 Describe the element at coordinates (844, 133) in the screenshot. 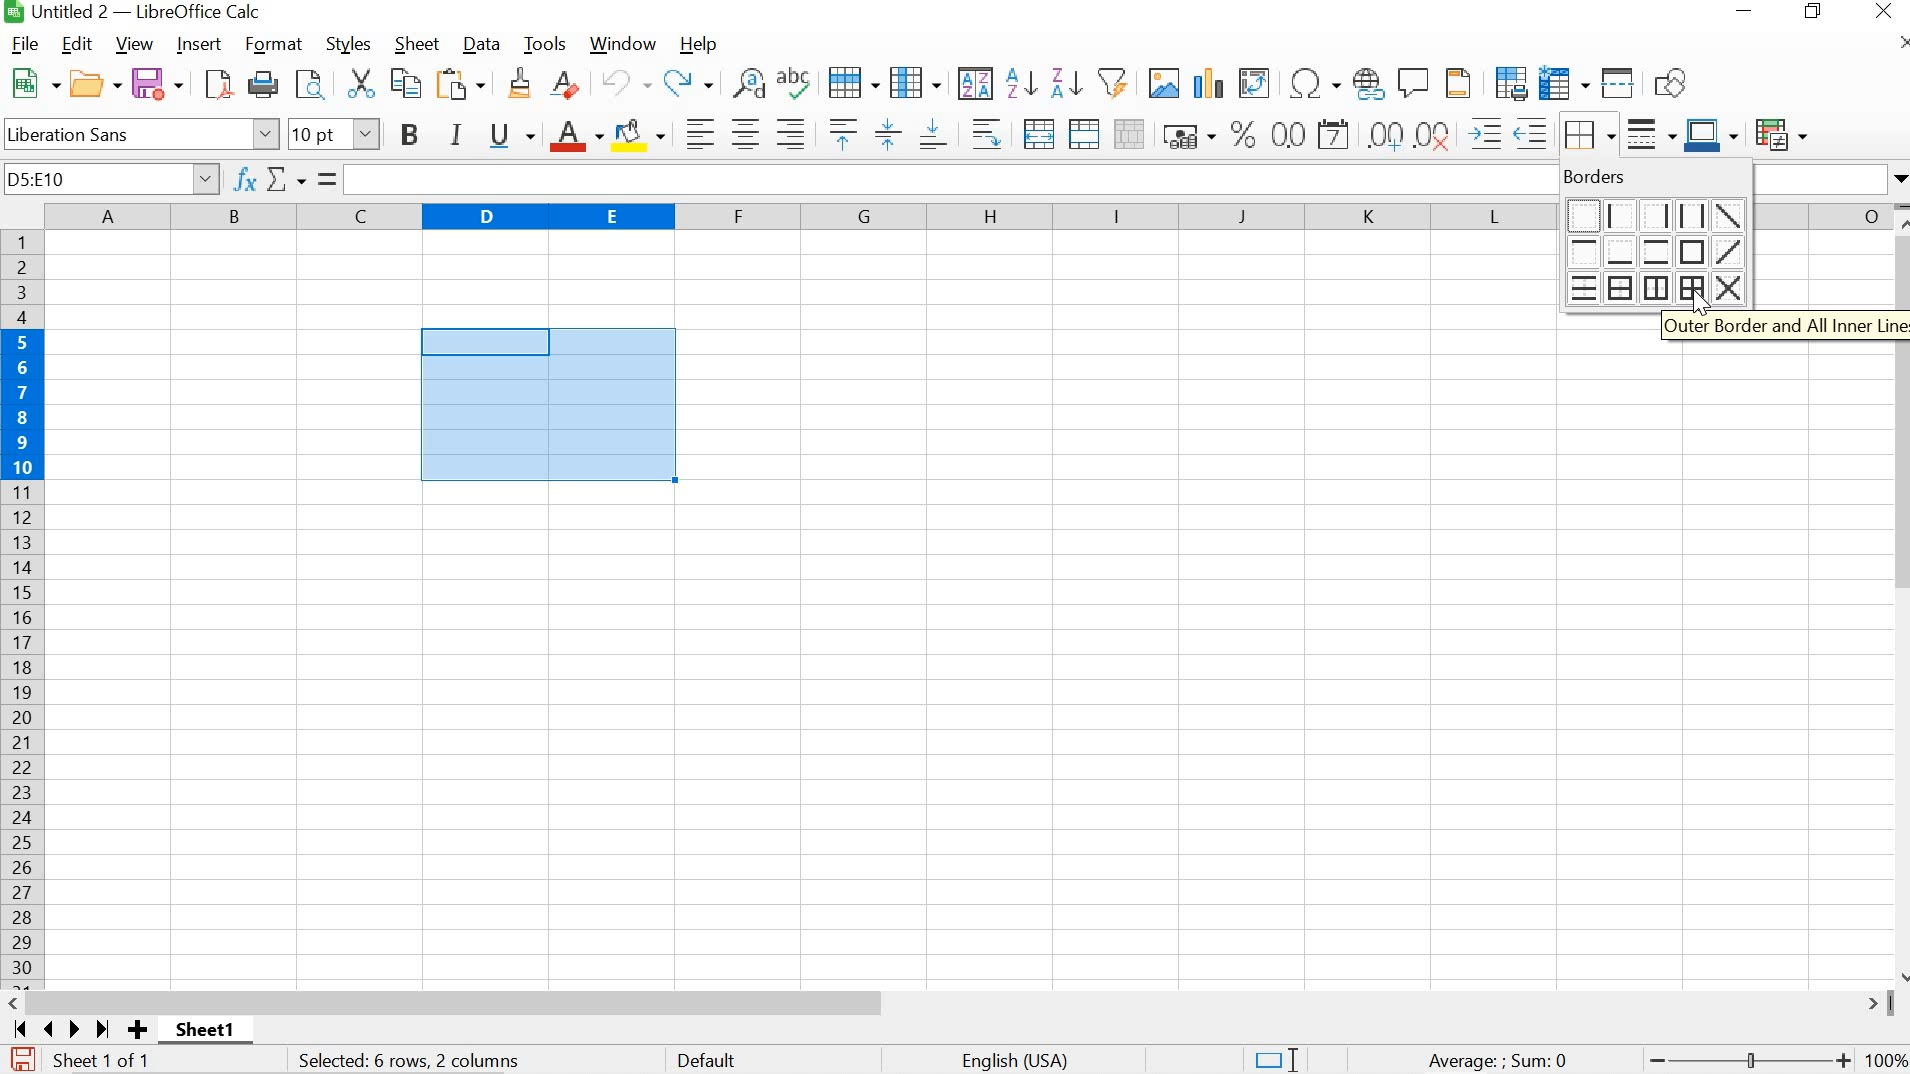

I see `ALIGN TOP` at that location.